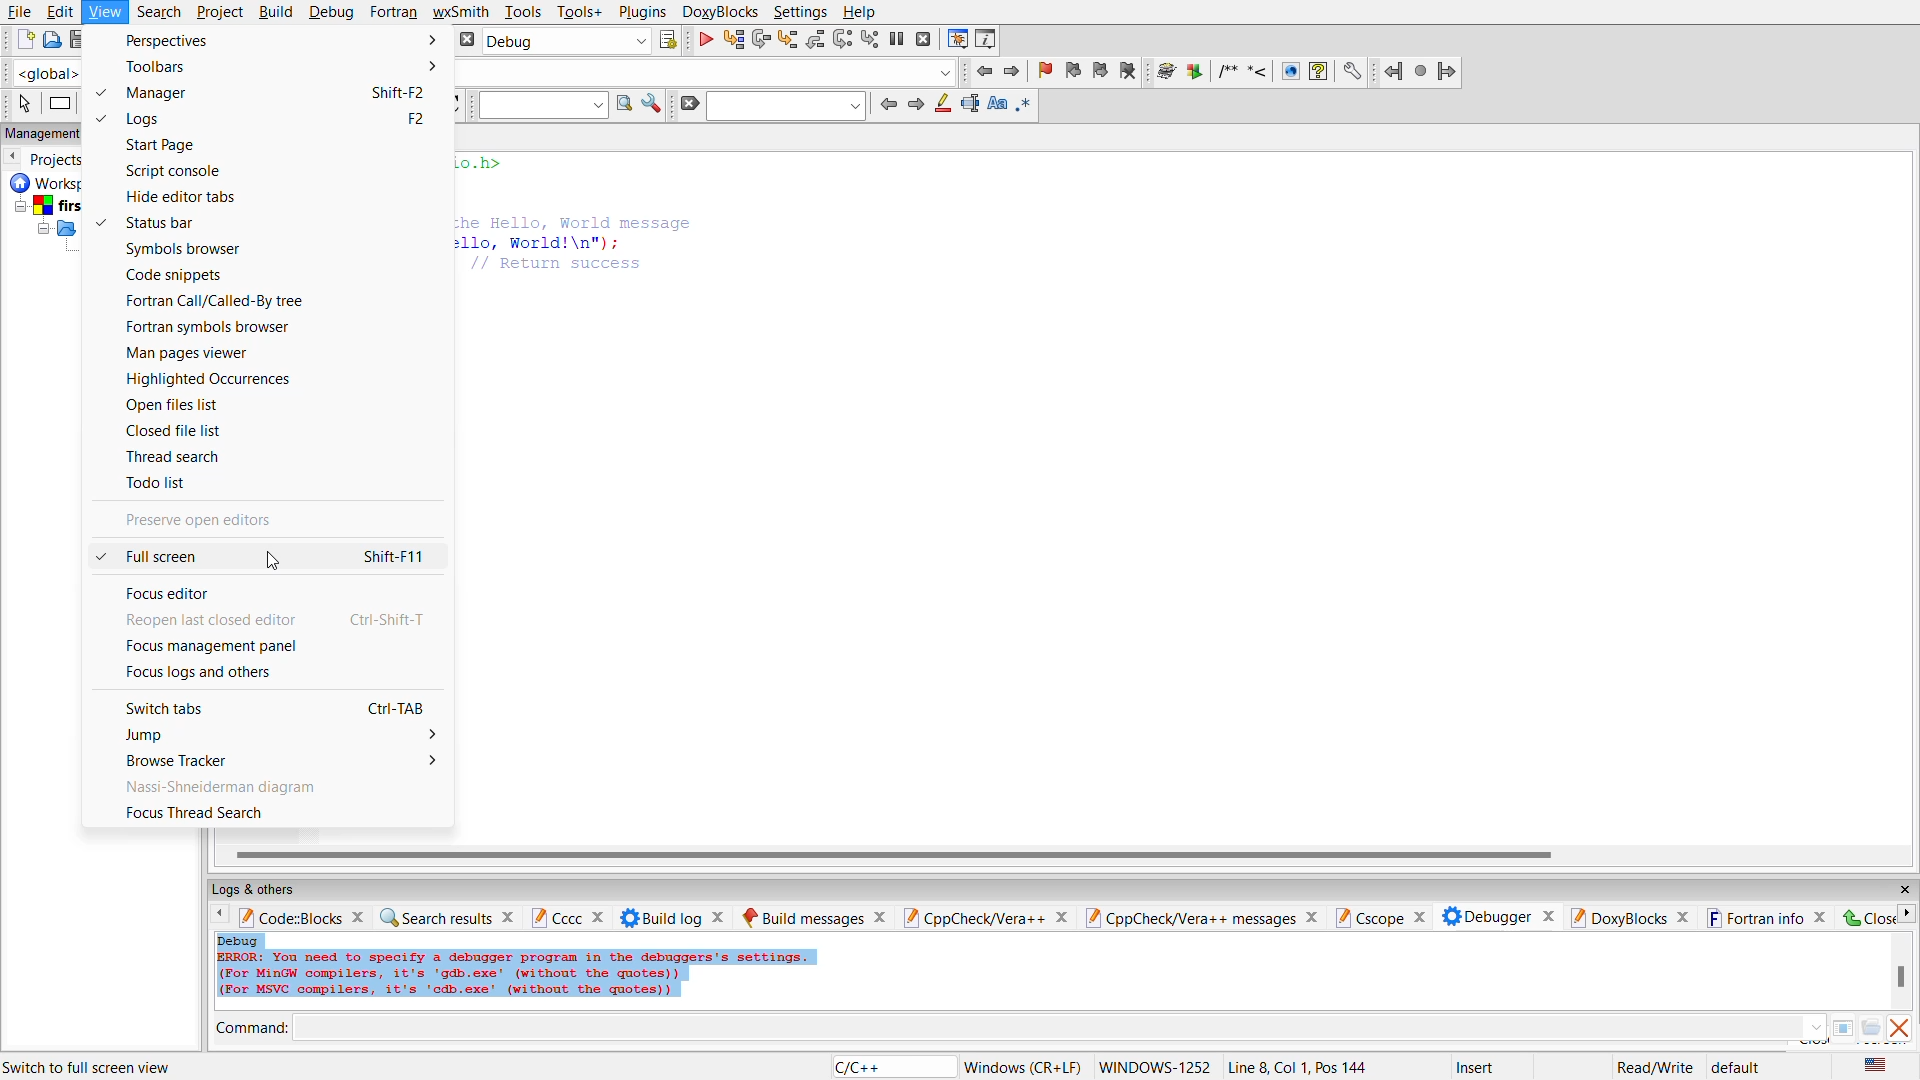 The image size is (1920, 1080). I want to click on nassi shneiderman diagram, so click(226, 788).